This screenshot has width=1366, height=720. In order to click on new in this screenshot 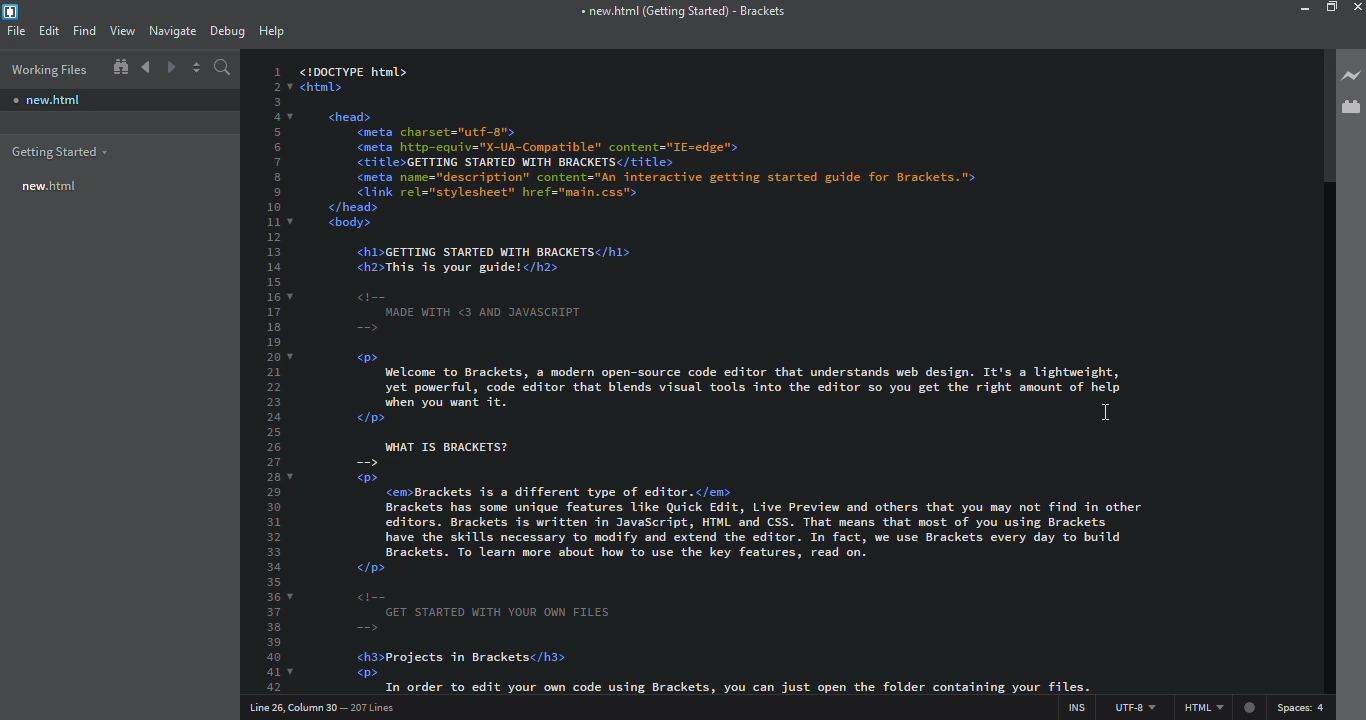, I will do `click(46, 100)`.